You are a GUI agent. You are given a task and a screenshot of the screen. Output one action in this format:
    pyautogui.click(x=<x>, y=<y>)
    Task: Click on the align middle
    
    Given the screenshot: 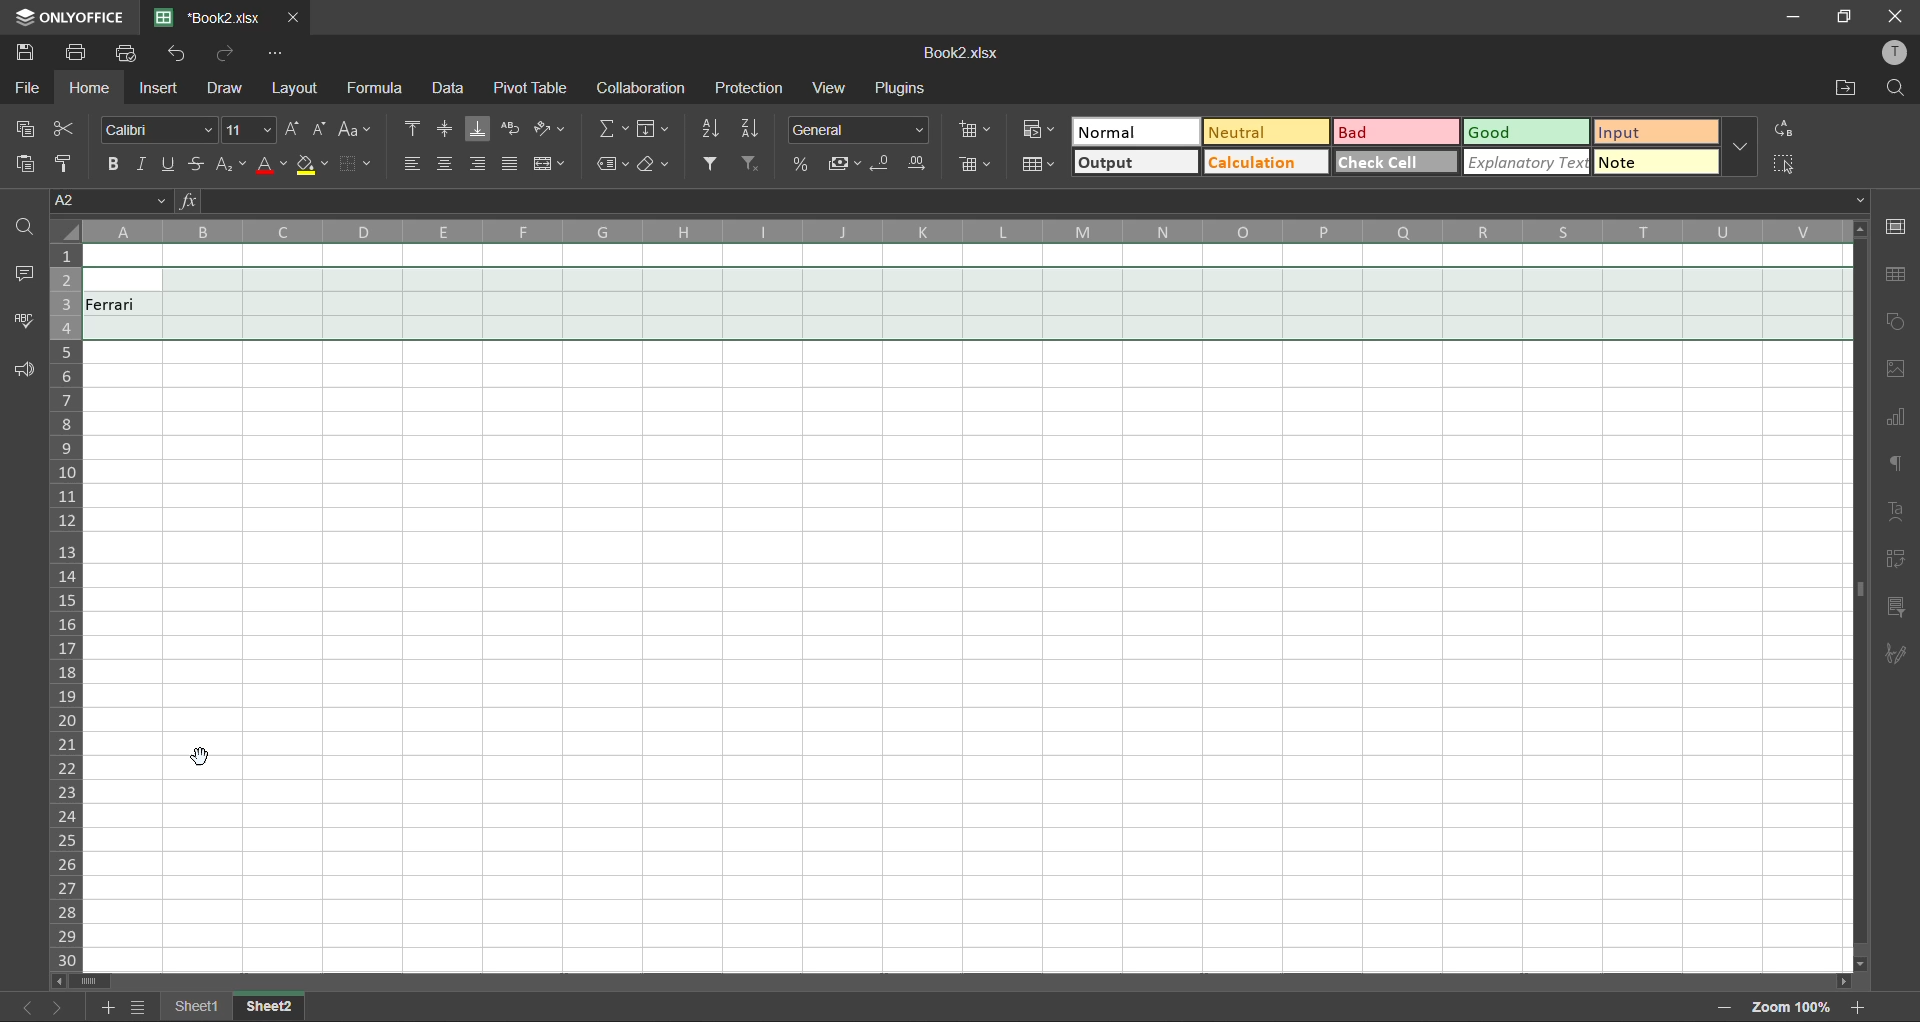 What is the action you would take?
    pyautogui.click(x=446, y=126)
    